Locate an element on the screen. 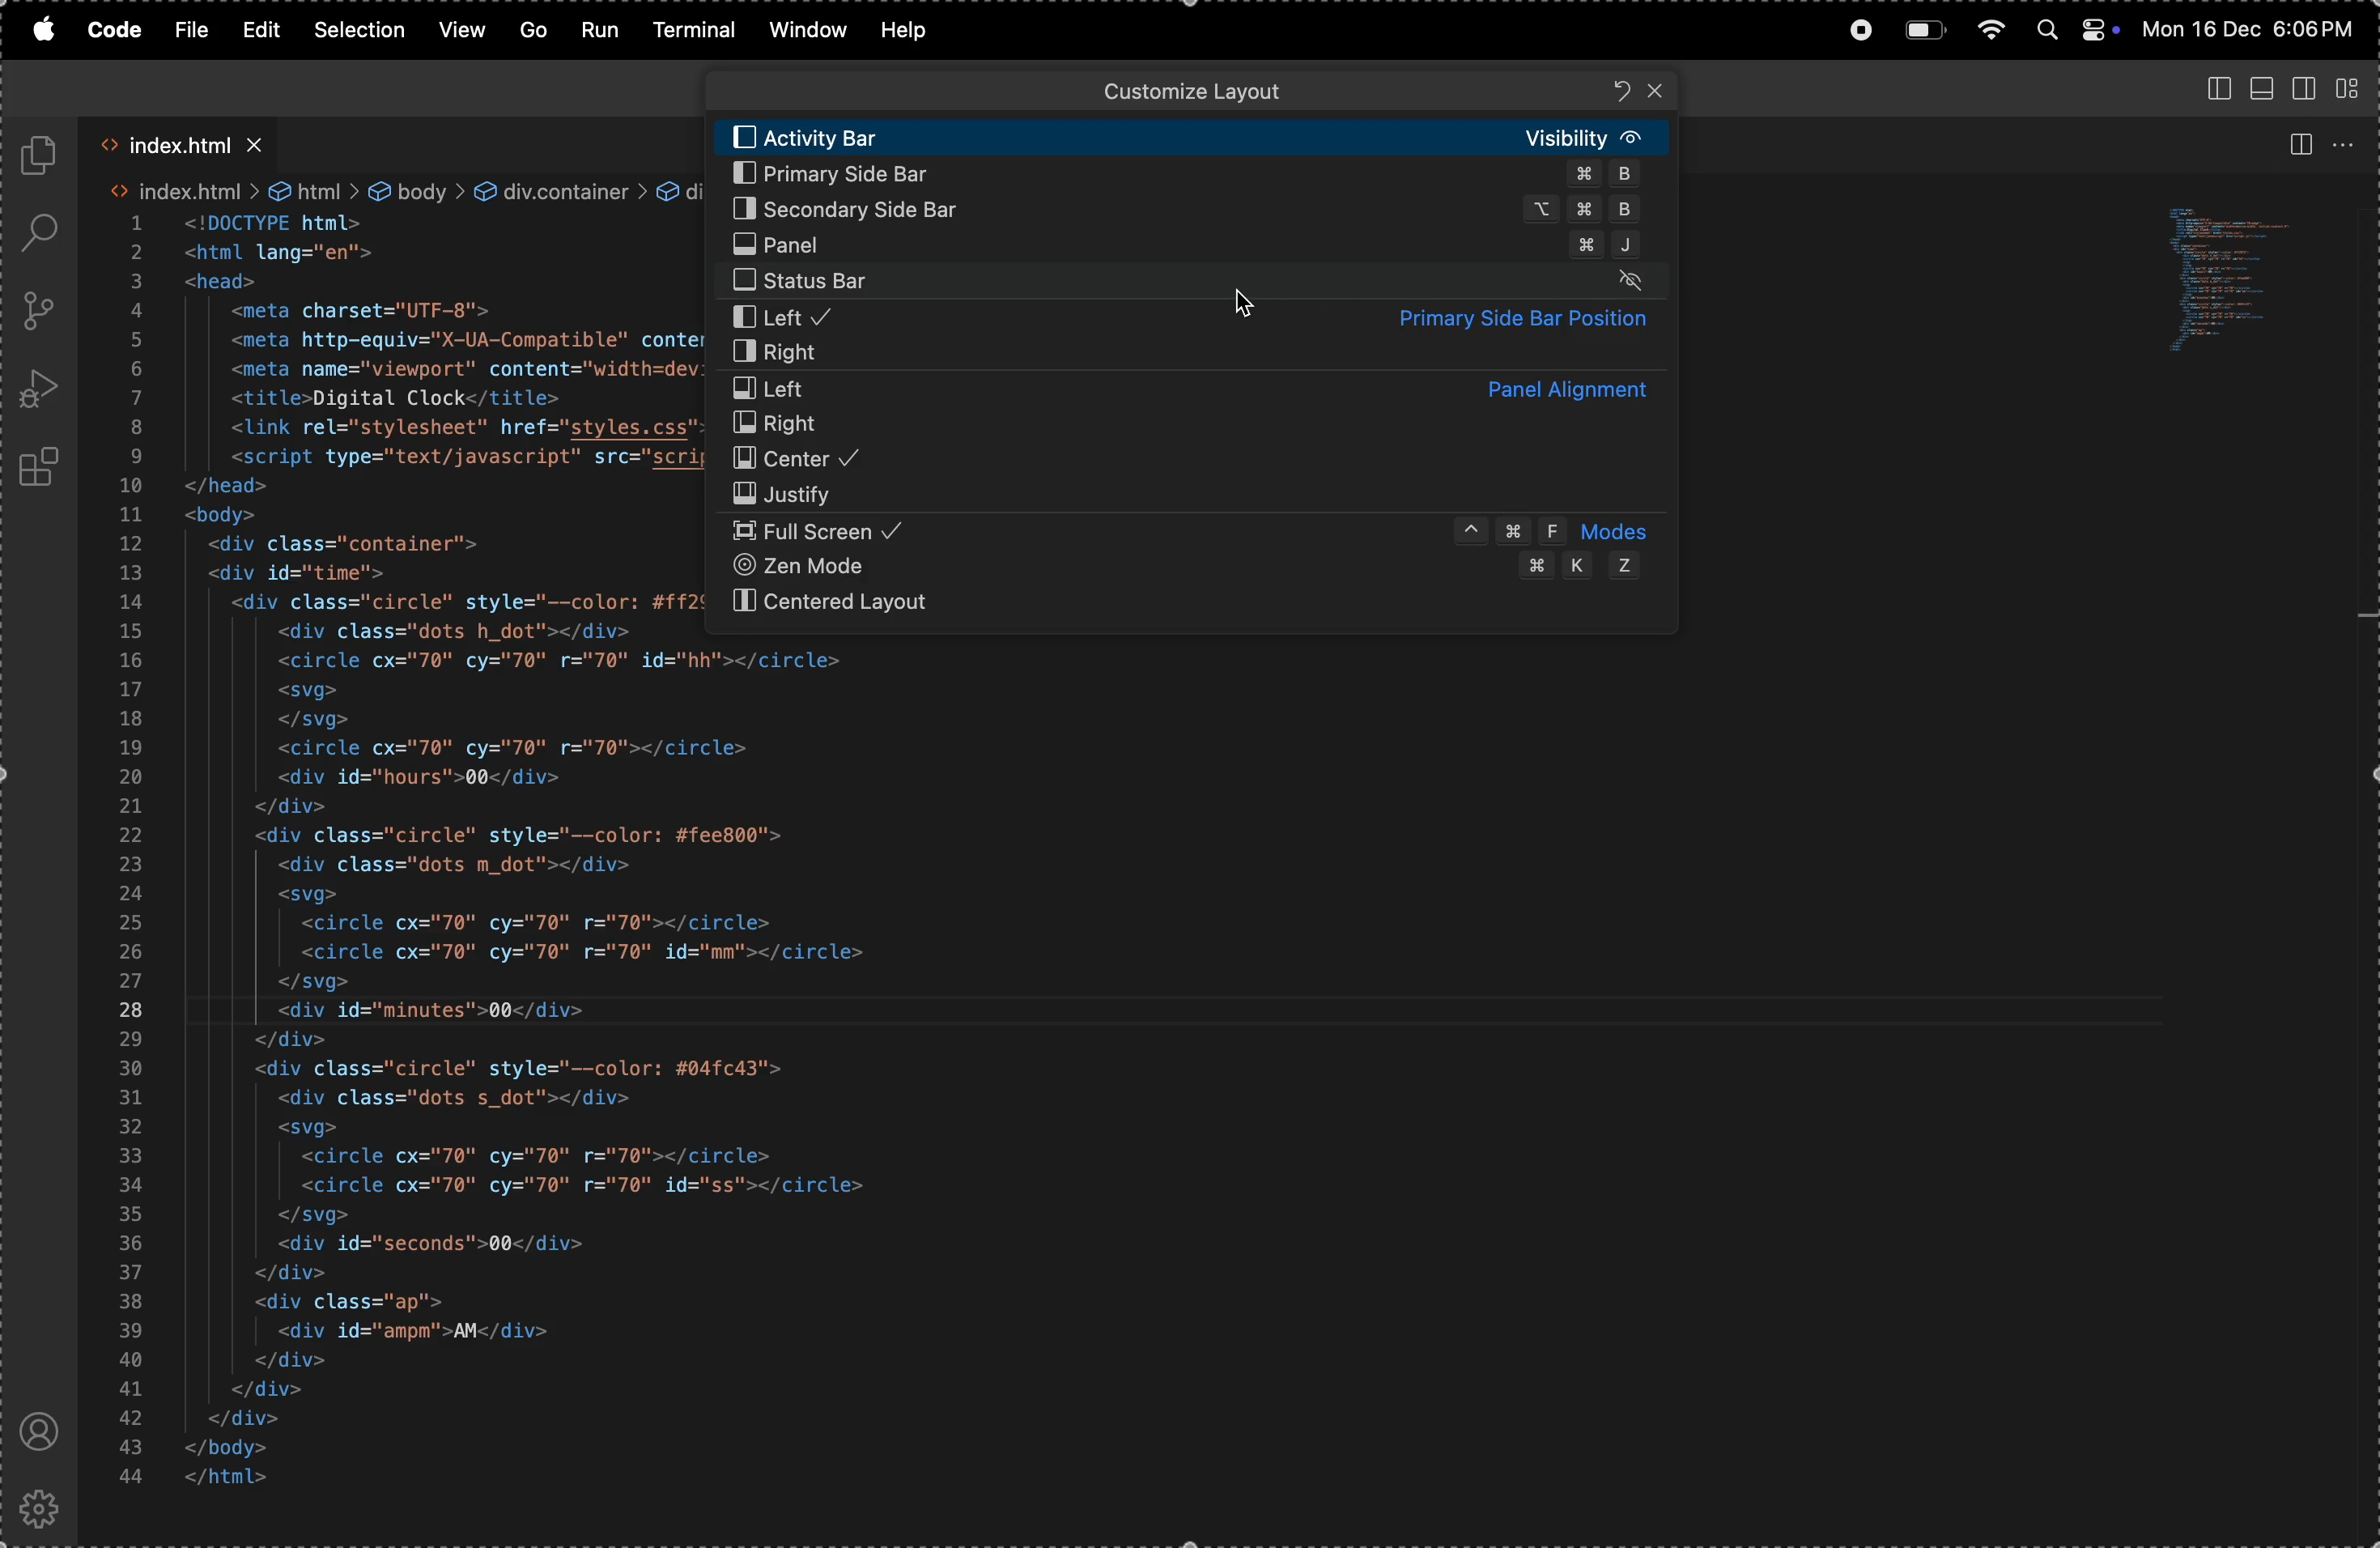 The image size is (2380, 1548). apple menu is located at coordinates (38, 29).